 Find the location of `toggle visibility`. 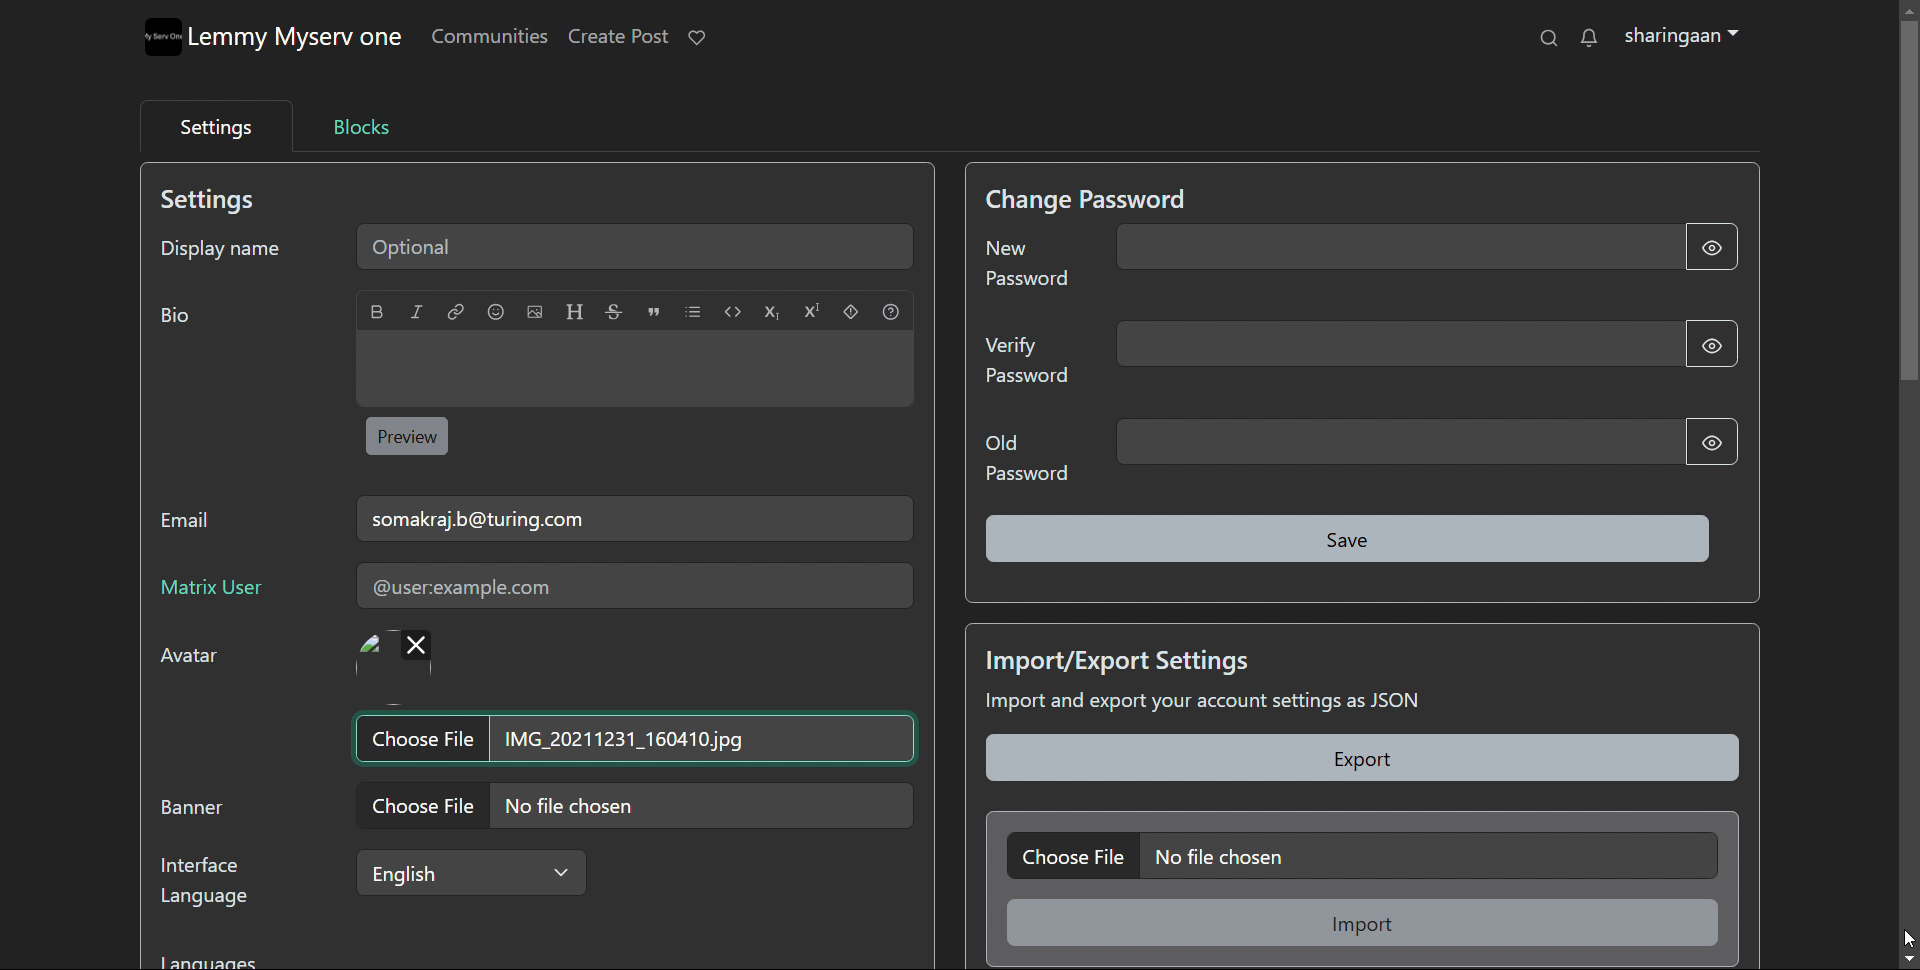

toggle visibility is located at coordinates (1712, 247).